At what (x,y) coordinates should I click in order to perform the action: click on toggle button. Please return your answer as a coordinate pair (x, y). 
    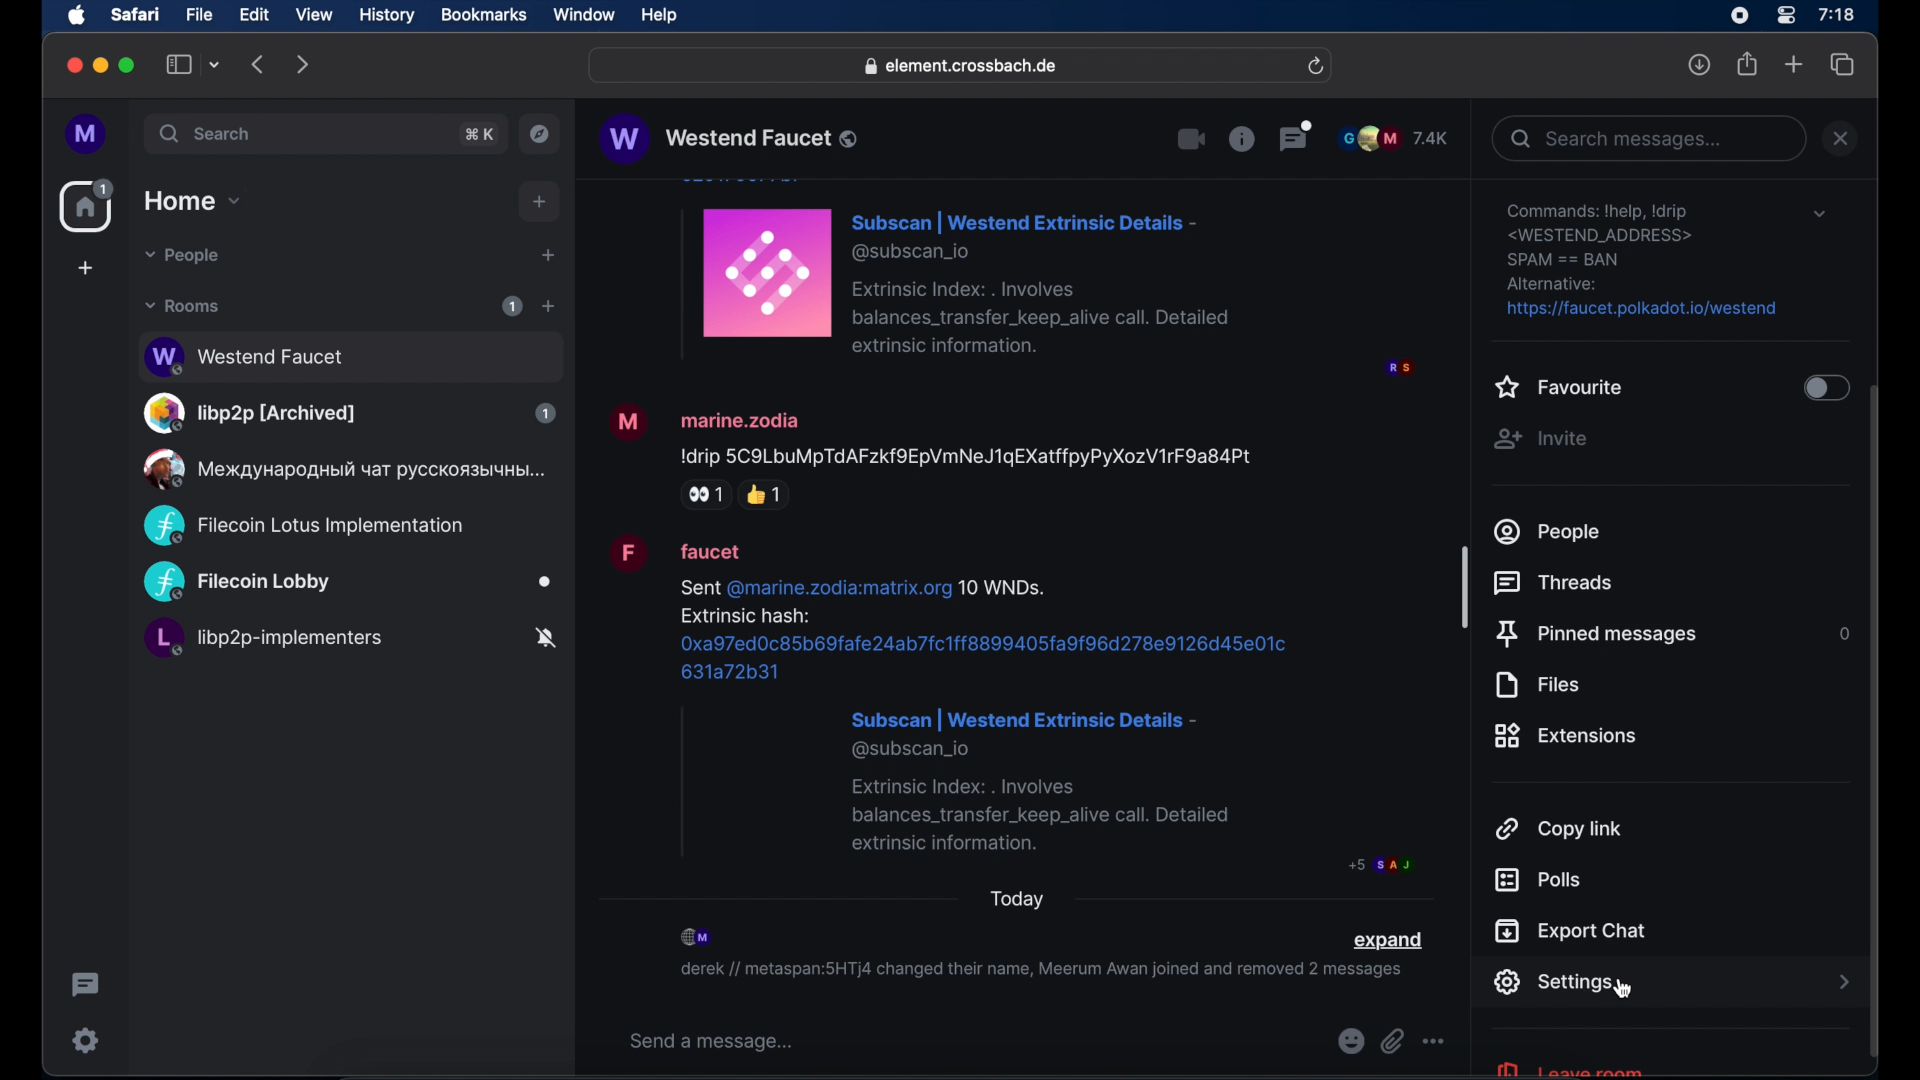
    Looking at the image, I should click on (1824, 390).